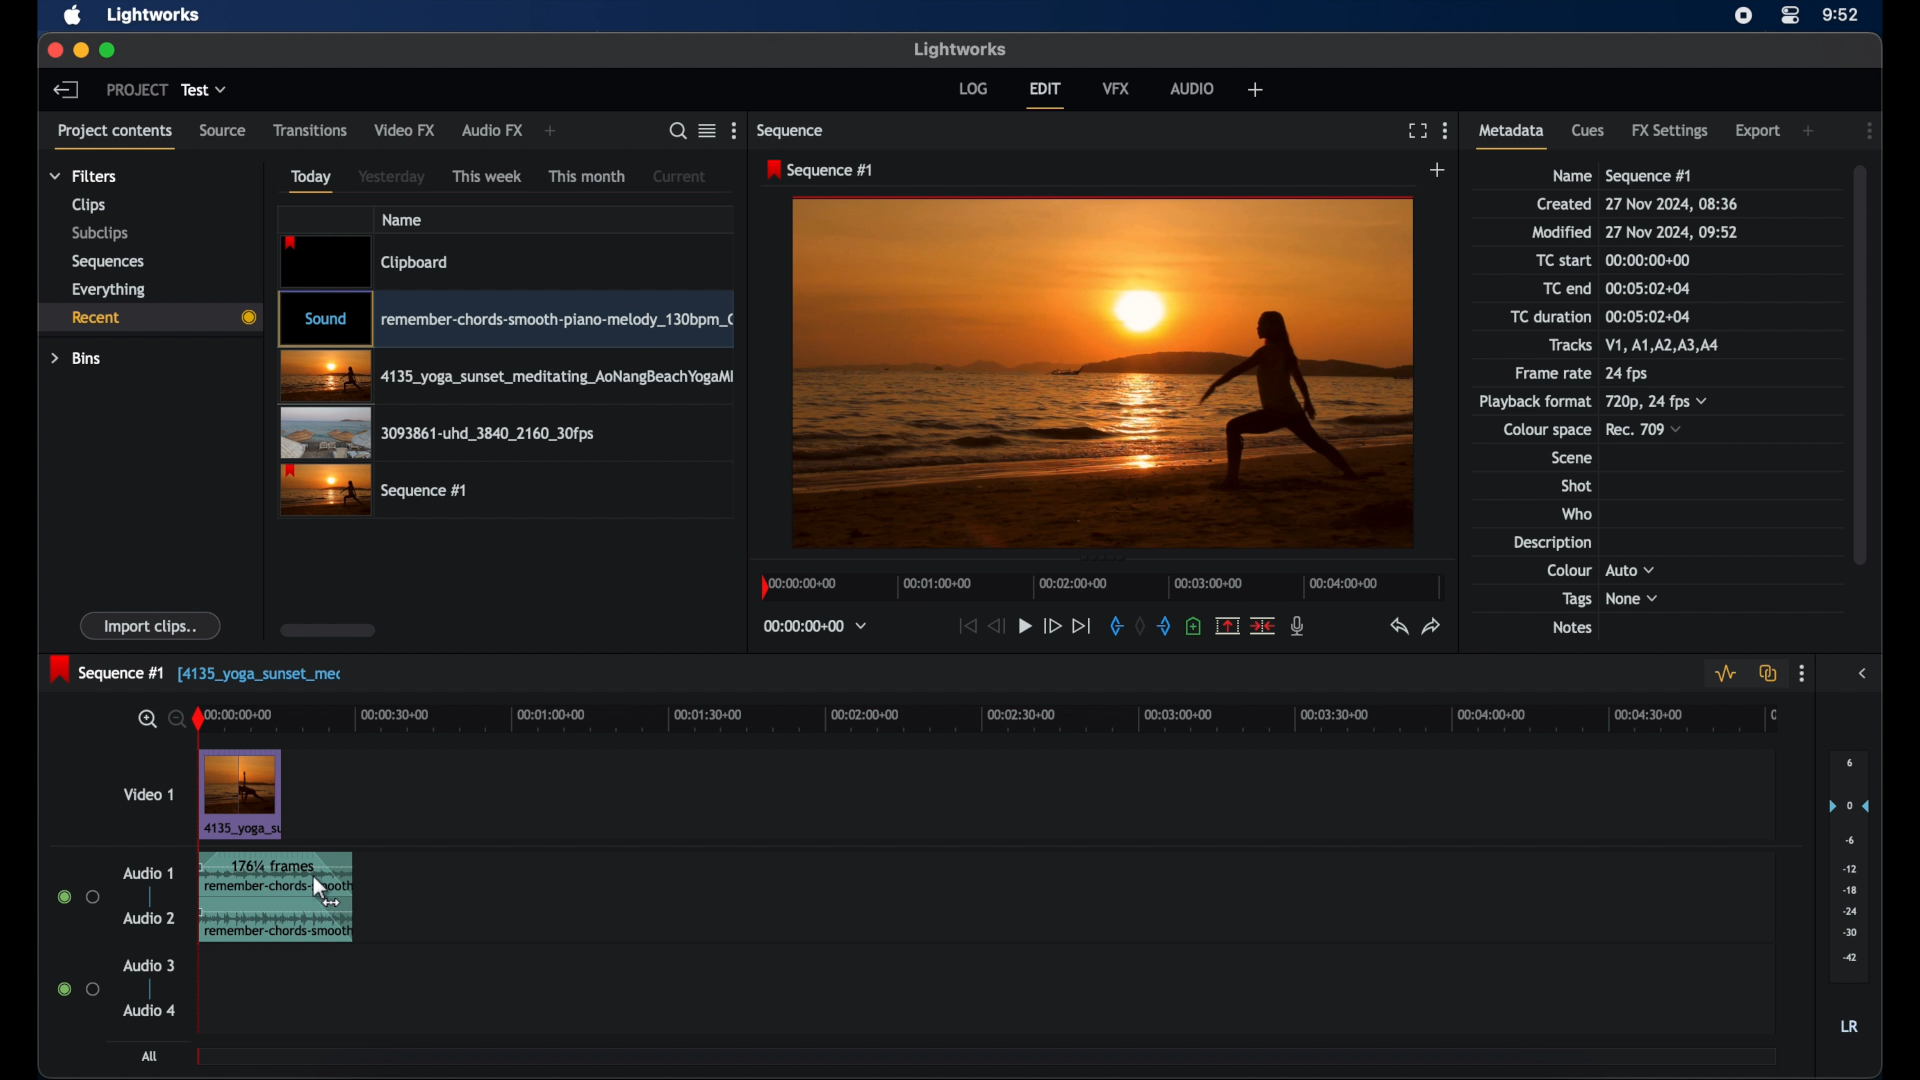 The width and height of the screenshot is (1920, 1080). What do you see at coordinates (1724, 674) in the screenshot?
I see `toggle audio levels editing` at bounding box center [1724, 674].